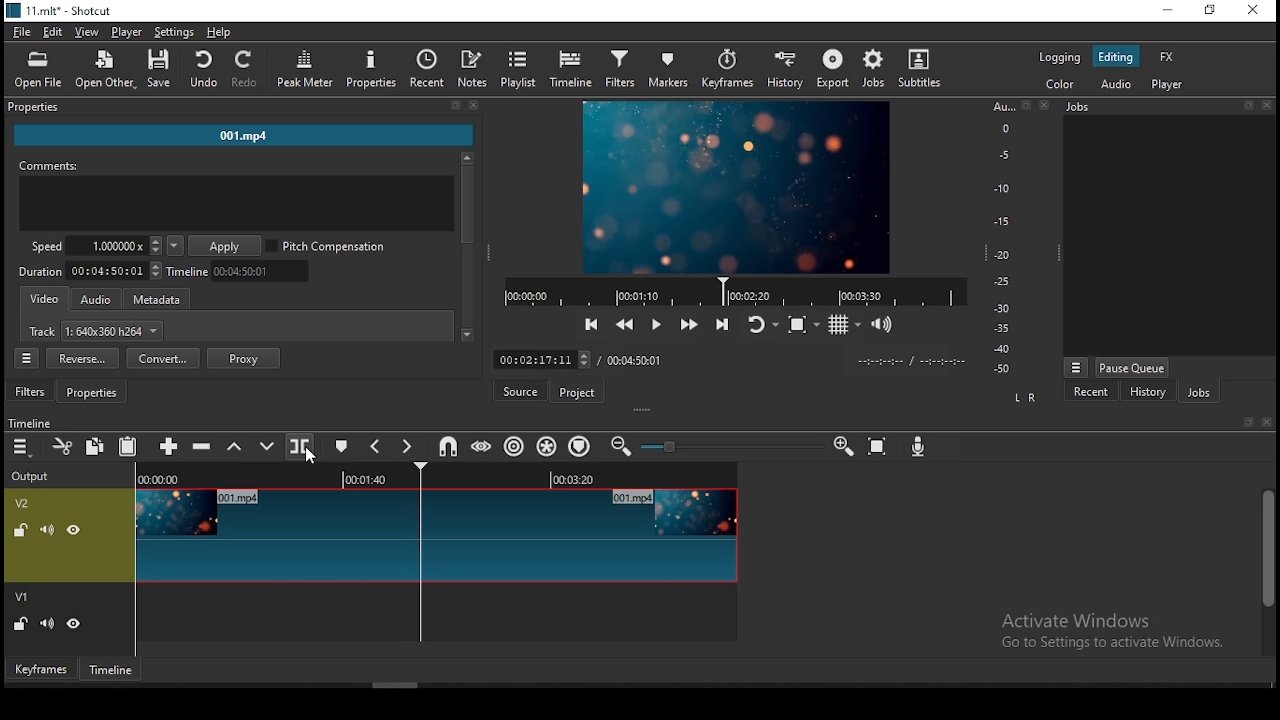 This screenshot has height=720, width=1280. Describe the element at coordinates (267, 446) in the screenshot. I see `overwrite` at that location.